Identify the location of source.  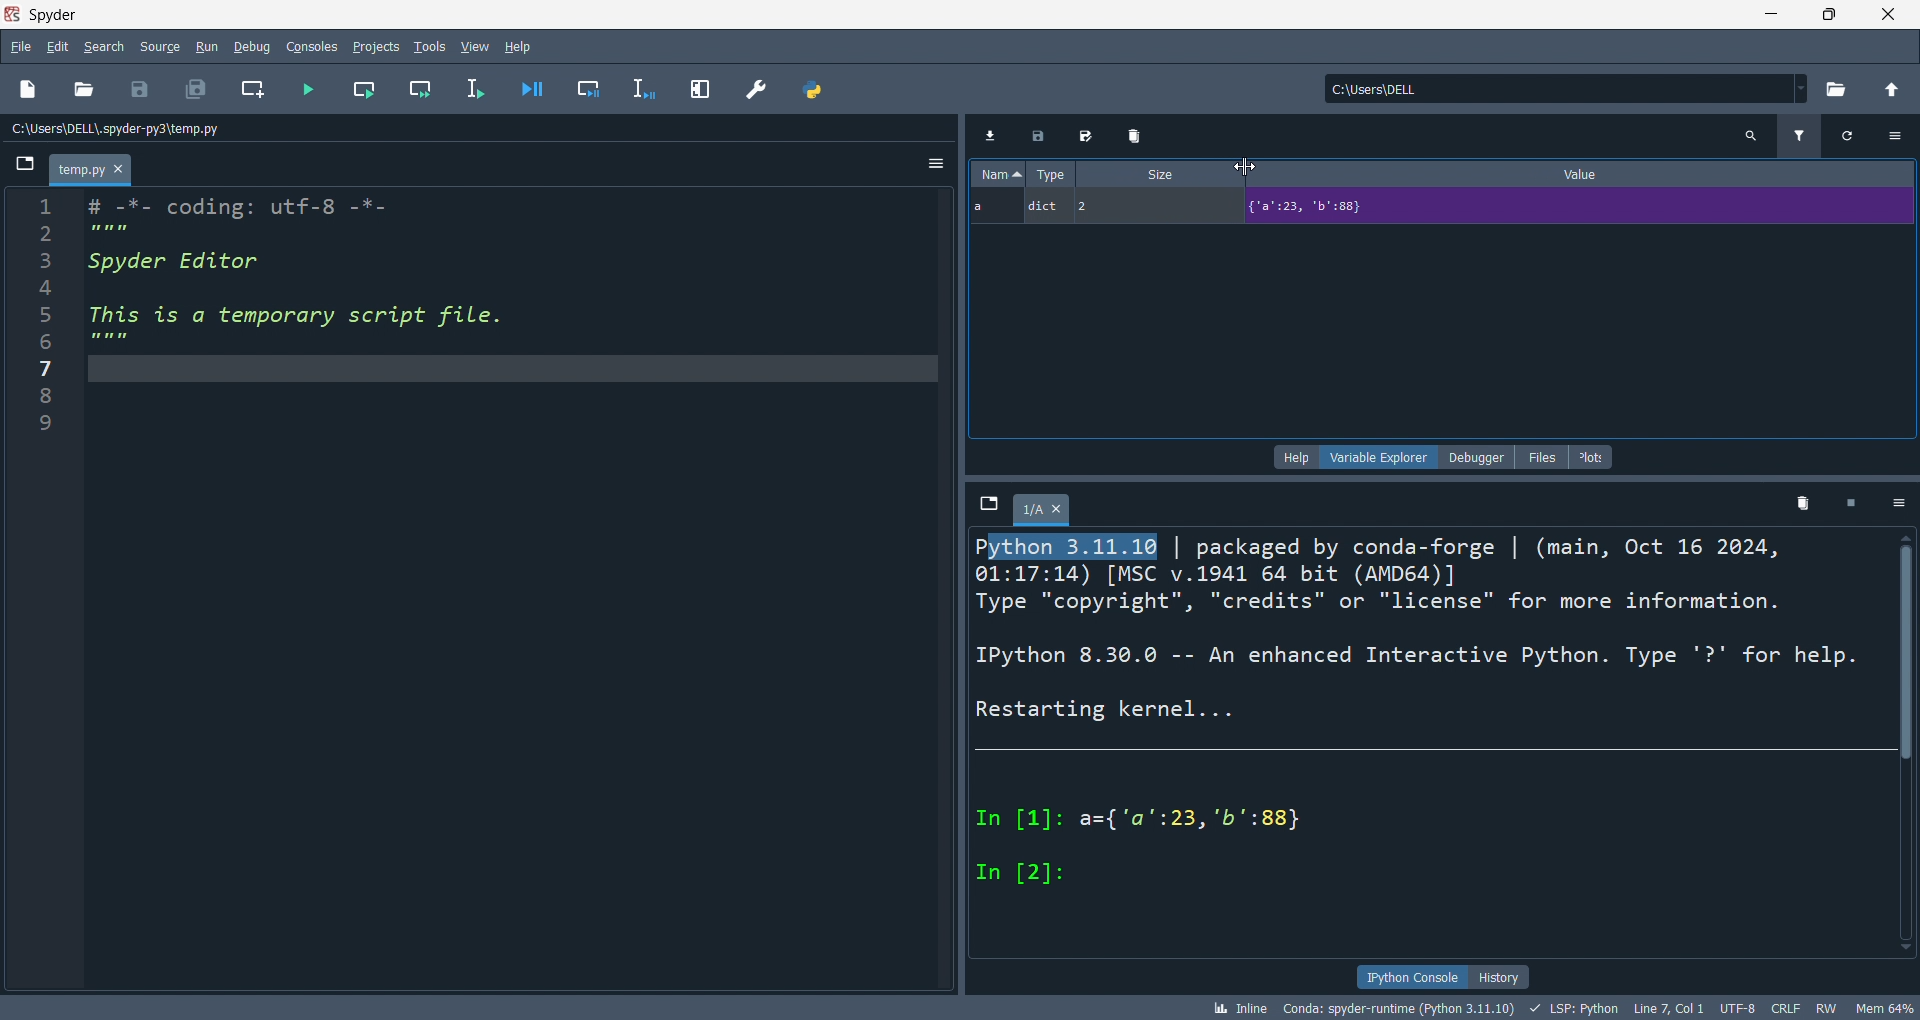
(158, 44).